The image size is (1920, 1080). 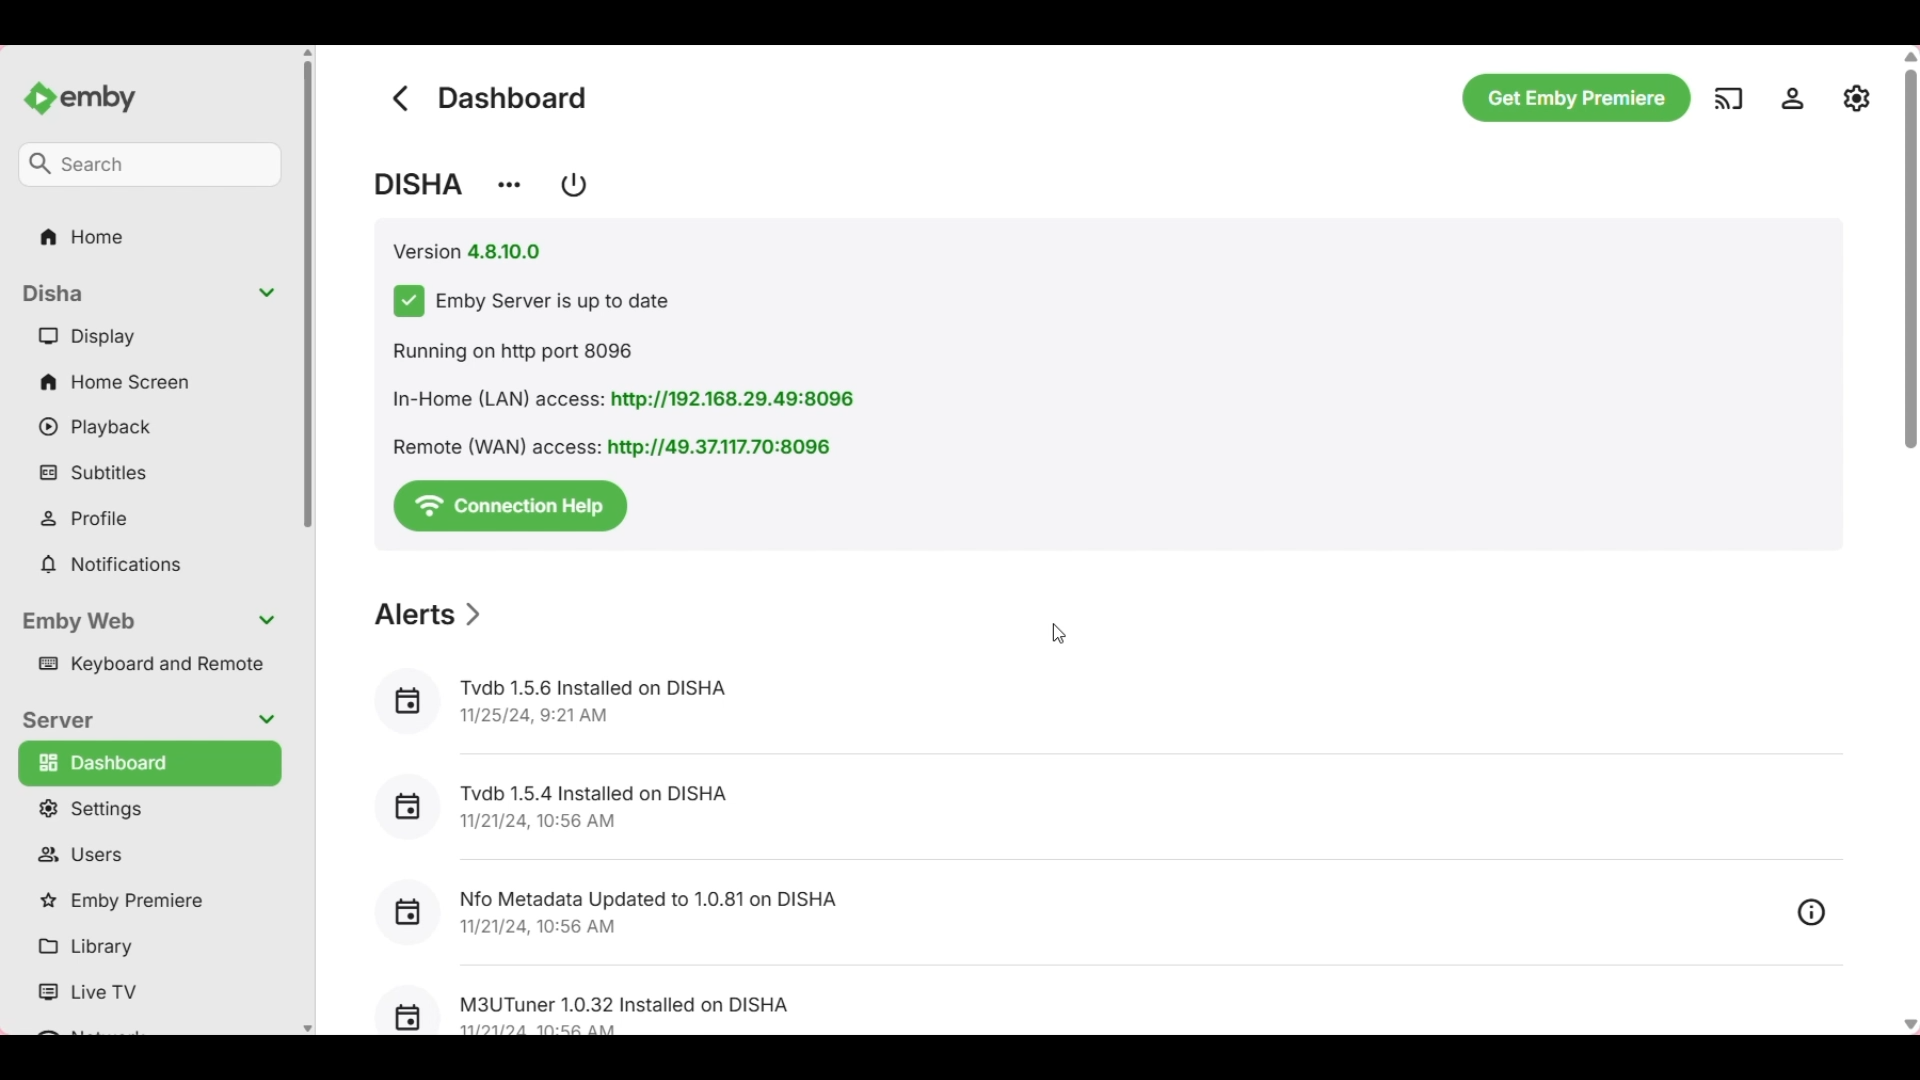 I want to click on Collapse section contents list, so click(x=149, y=294).